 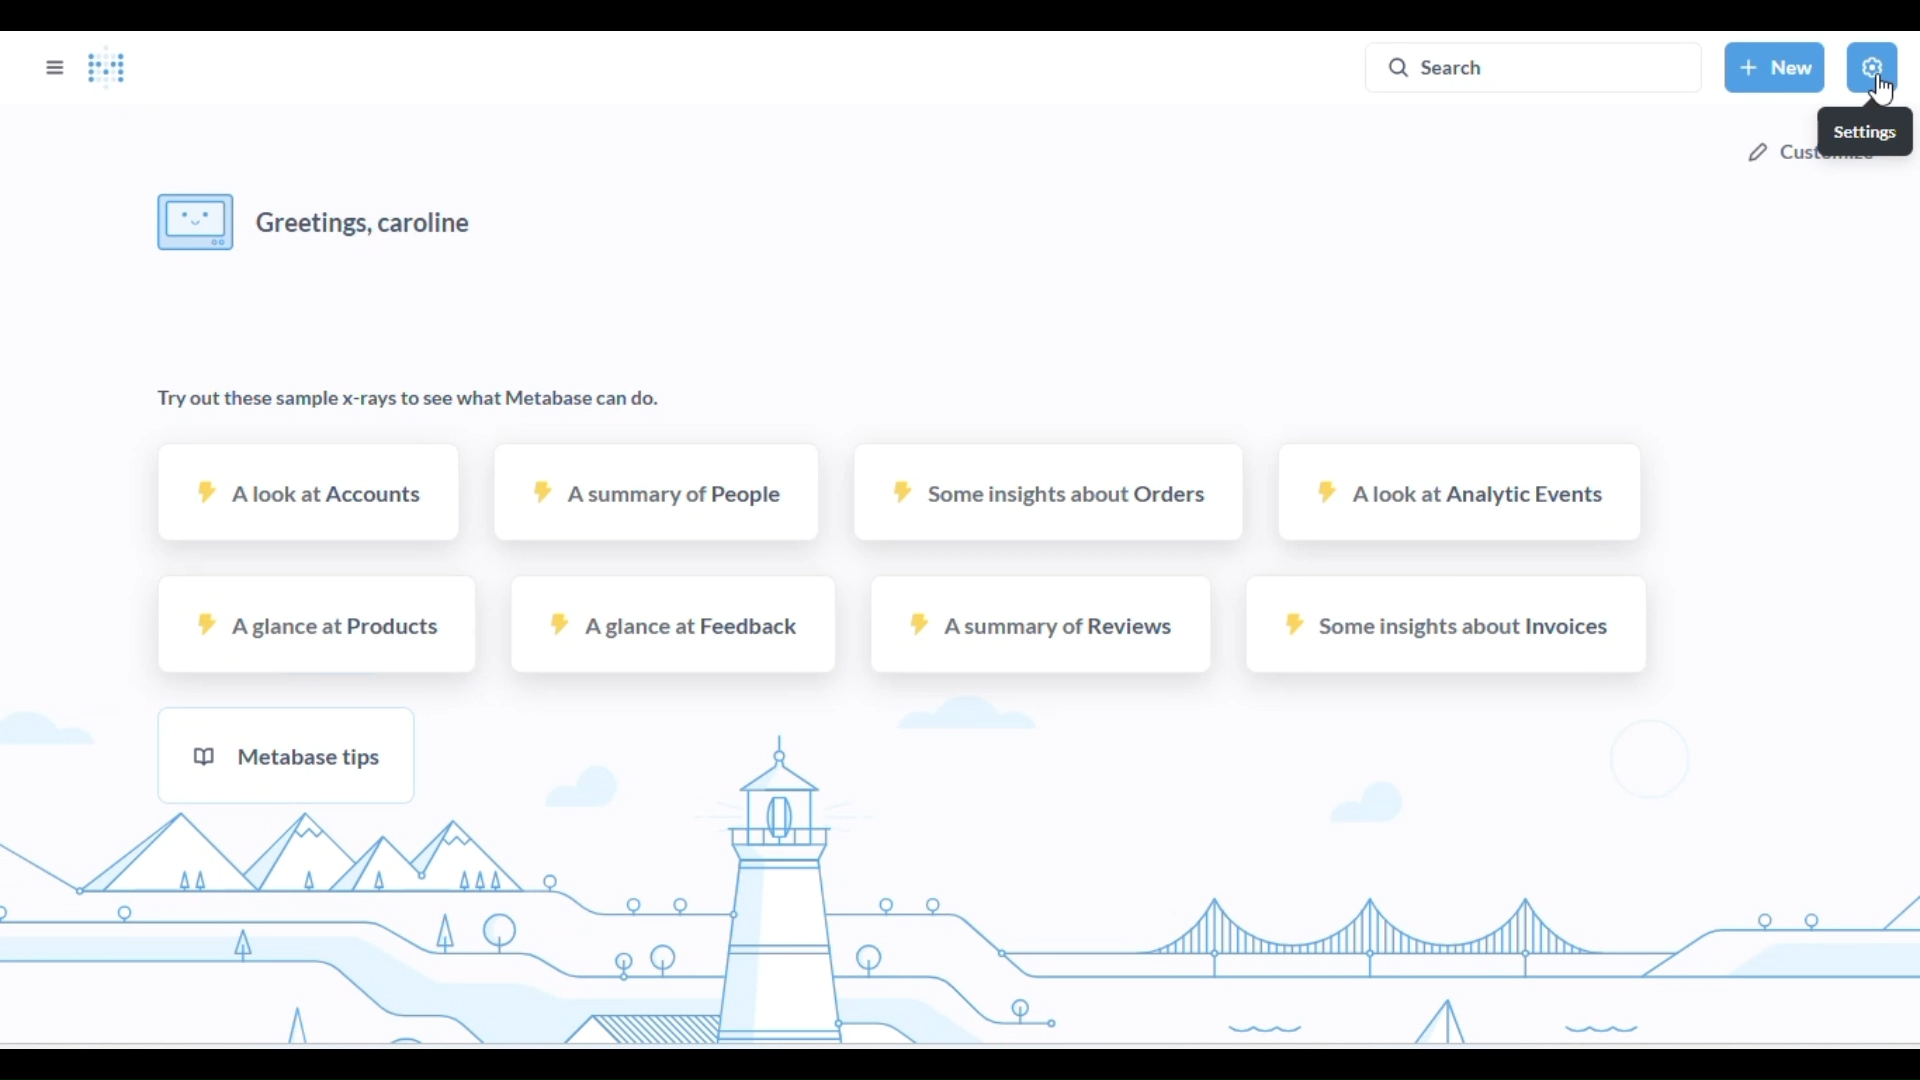 What do you see at coordinates (1865, 131) in the screenshot?
I see `settings` at bounding box center [1865, 131].